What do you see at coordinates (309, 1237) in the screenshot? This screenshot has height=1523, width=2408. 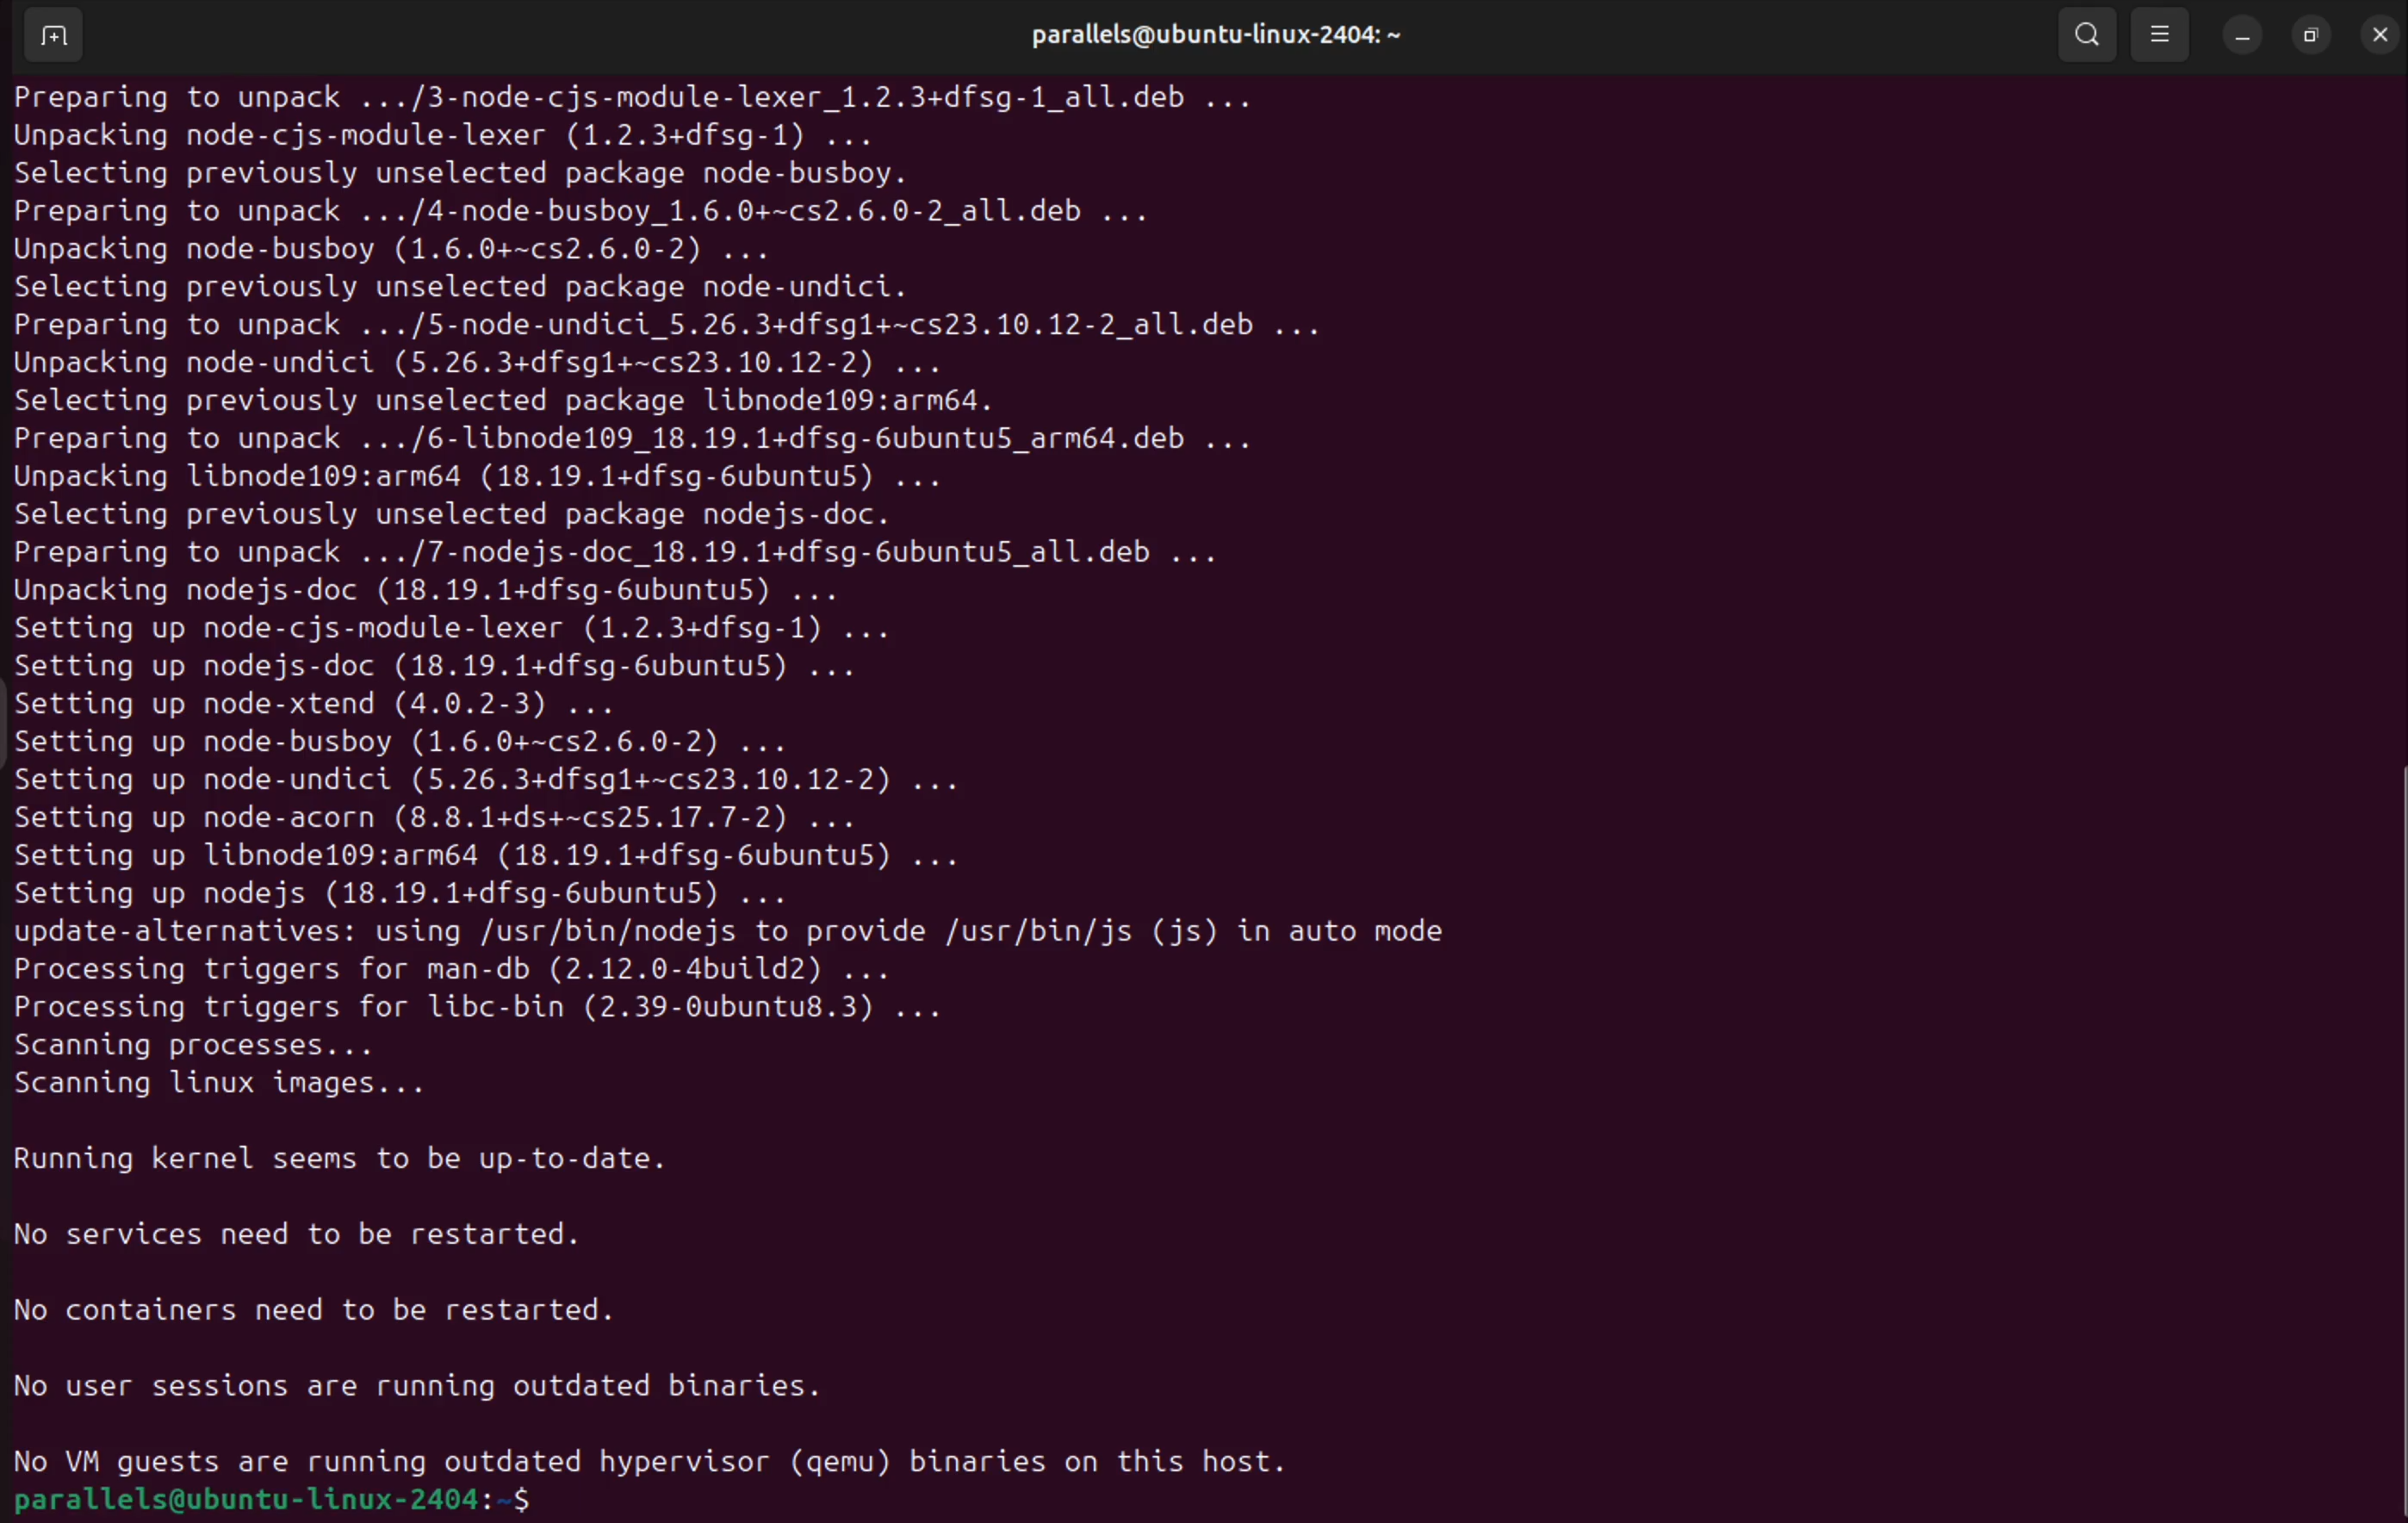 I see `No services need to be restarted.` at bounding box center [309, 1237].